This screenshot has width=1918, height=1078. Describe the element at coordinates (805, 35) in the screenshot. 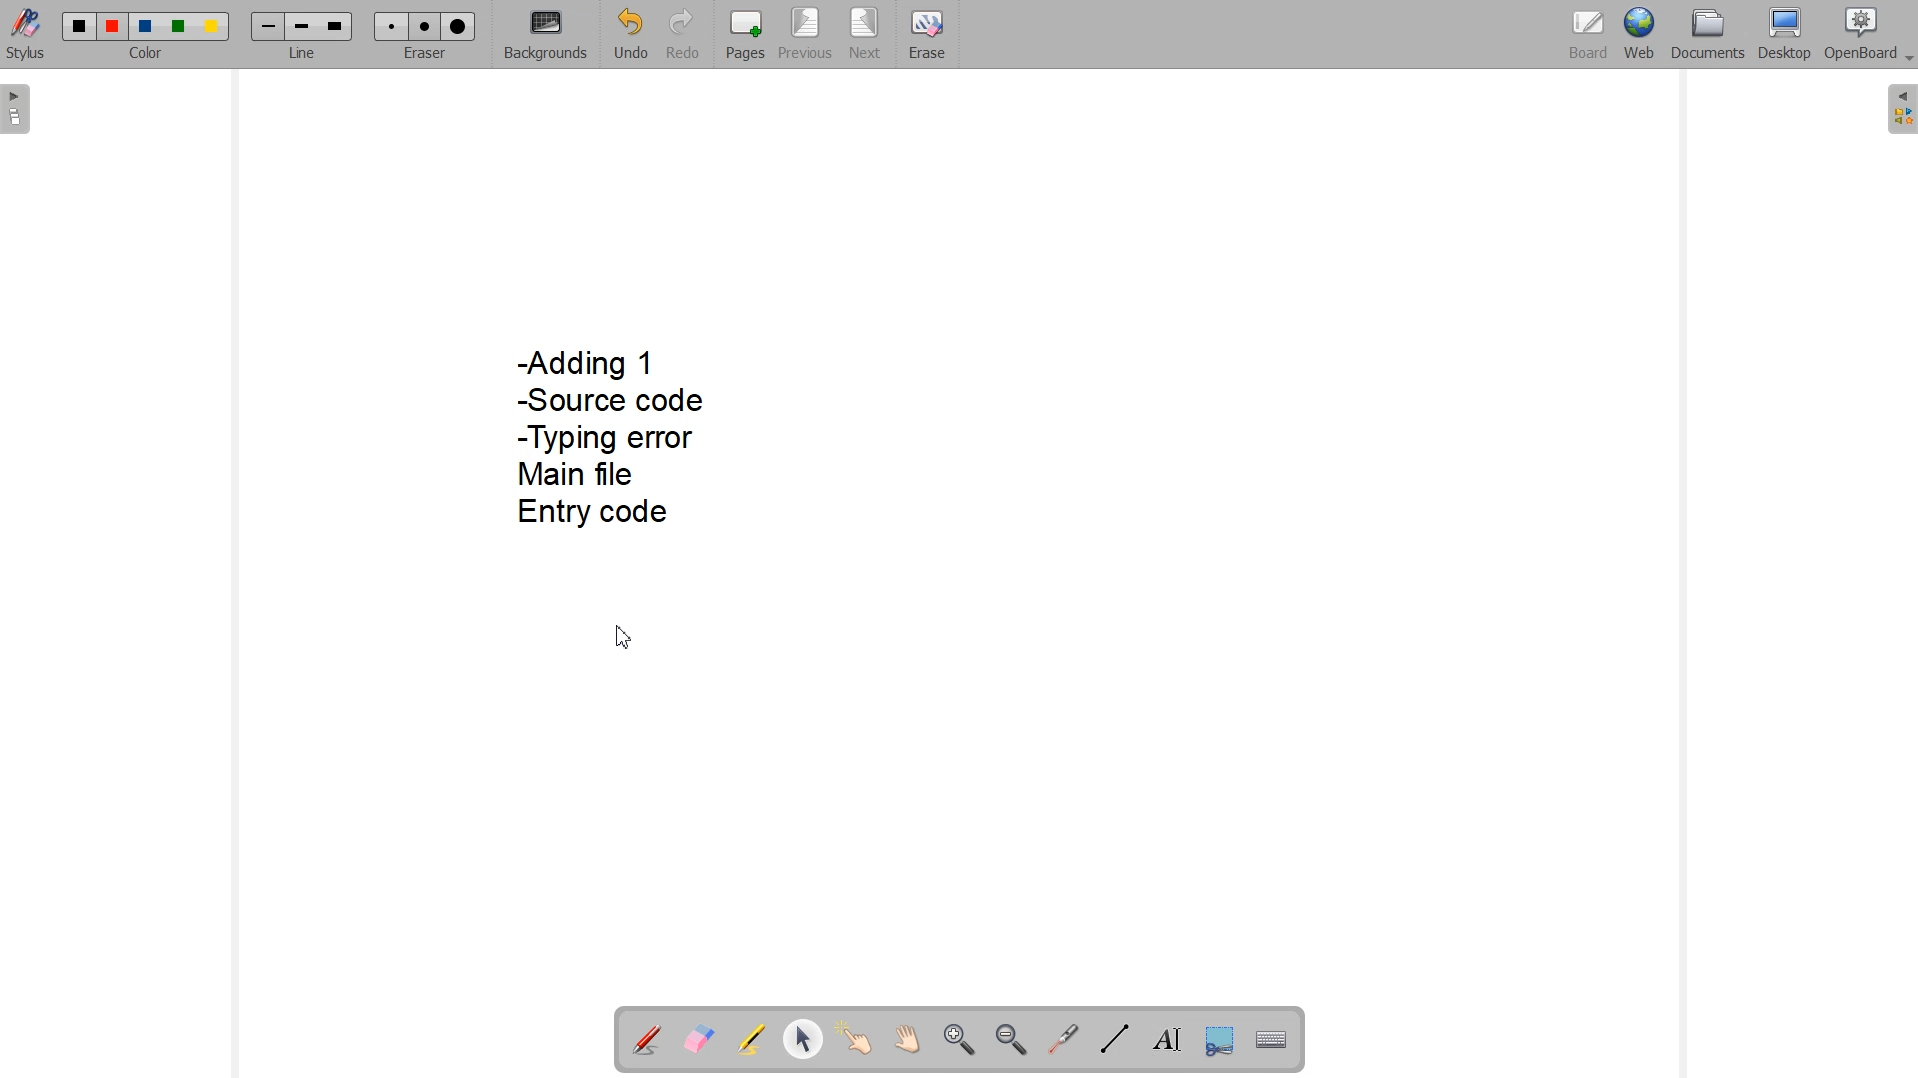

I see `Previous` at that location.